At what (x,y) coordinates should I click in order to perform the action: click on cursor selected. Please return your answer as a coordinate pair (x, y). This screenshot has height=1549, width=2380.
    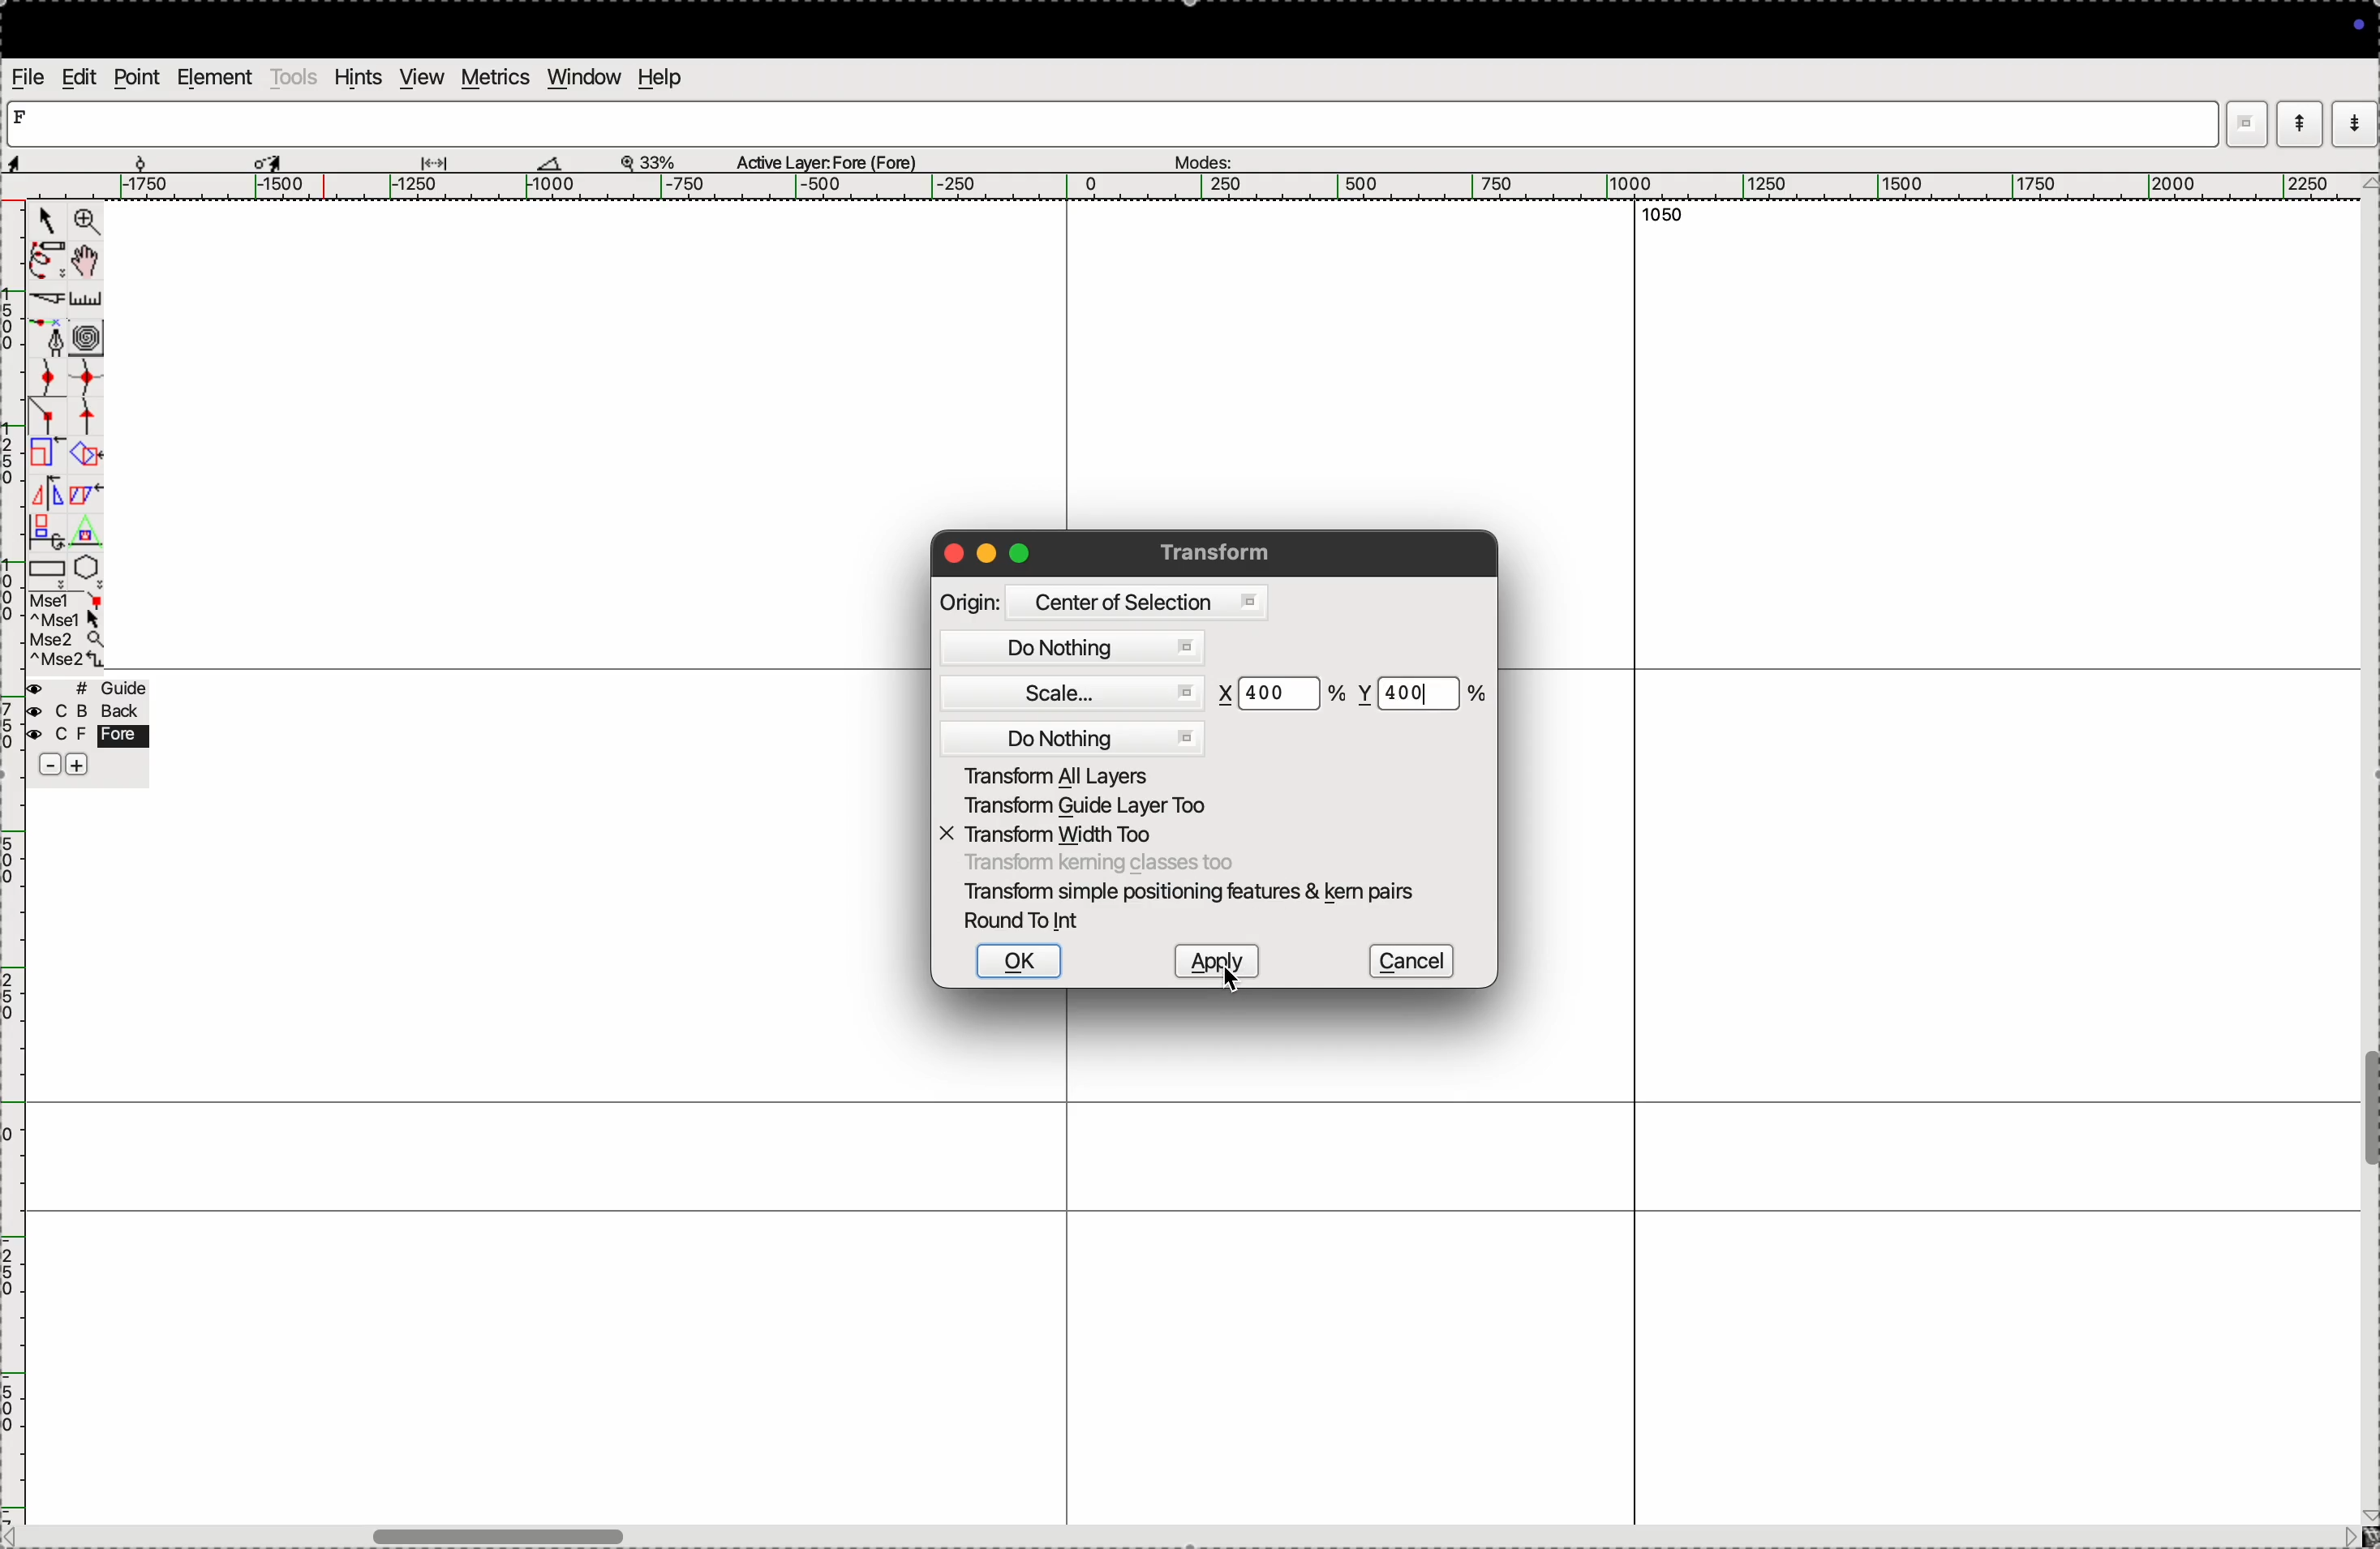
    Looking at the image, I should click on (271, 159).